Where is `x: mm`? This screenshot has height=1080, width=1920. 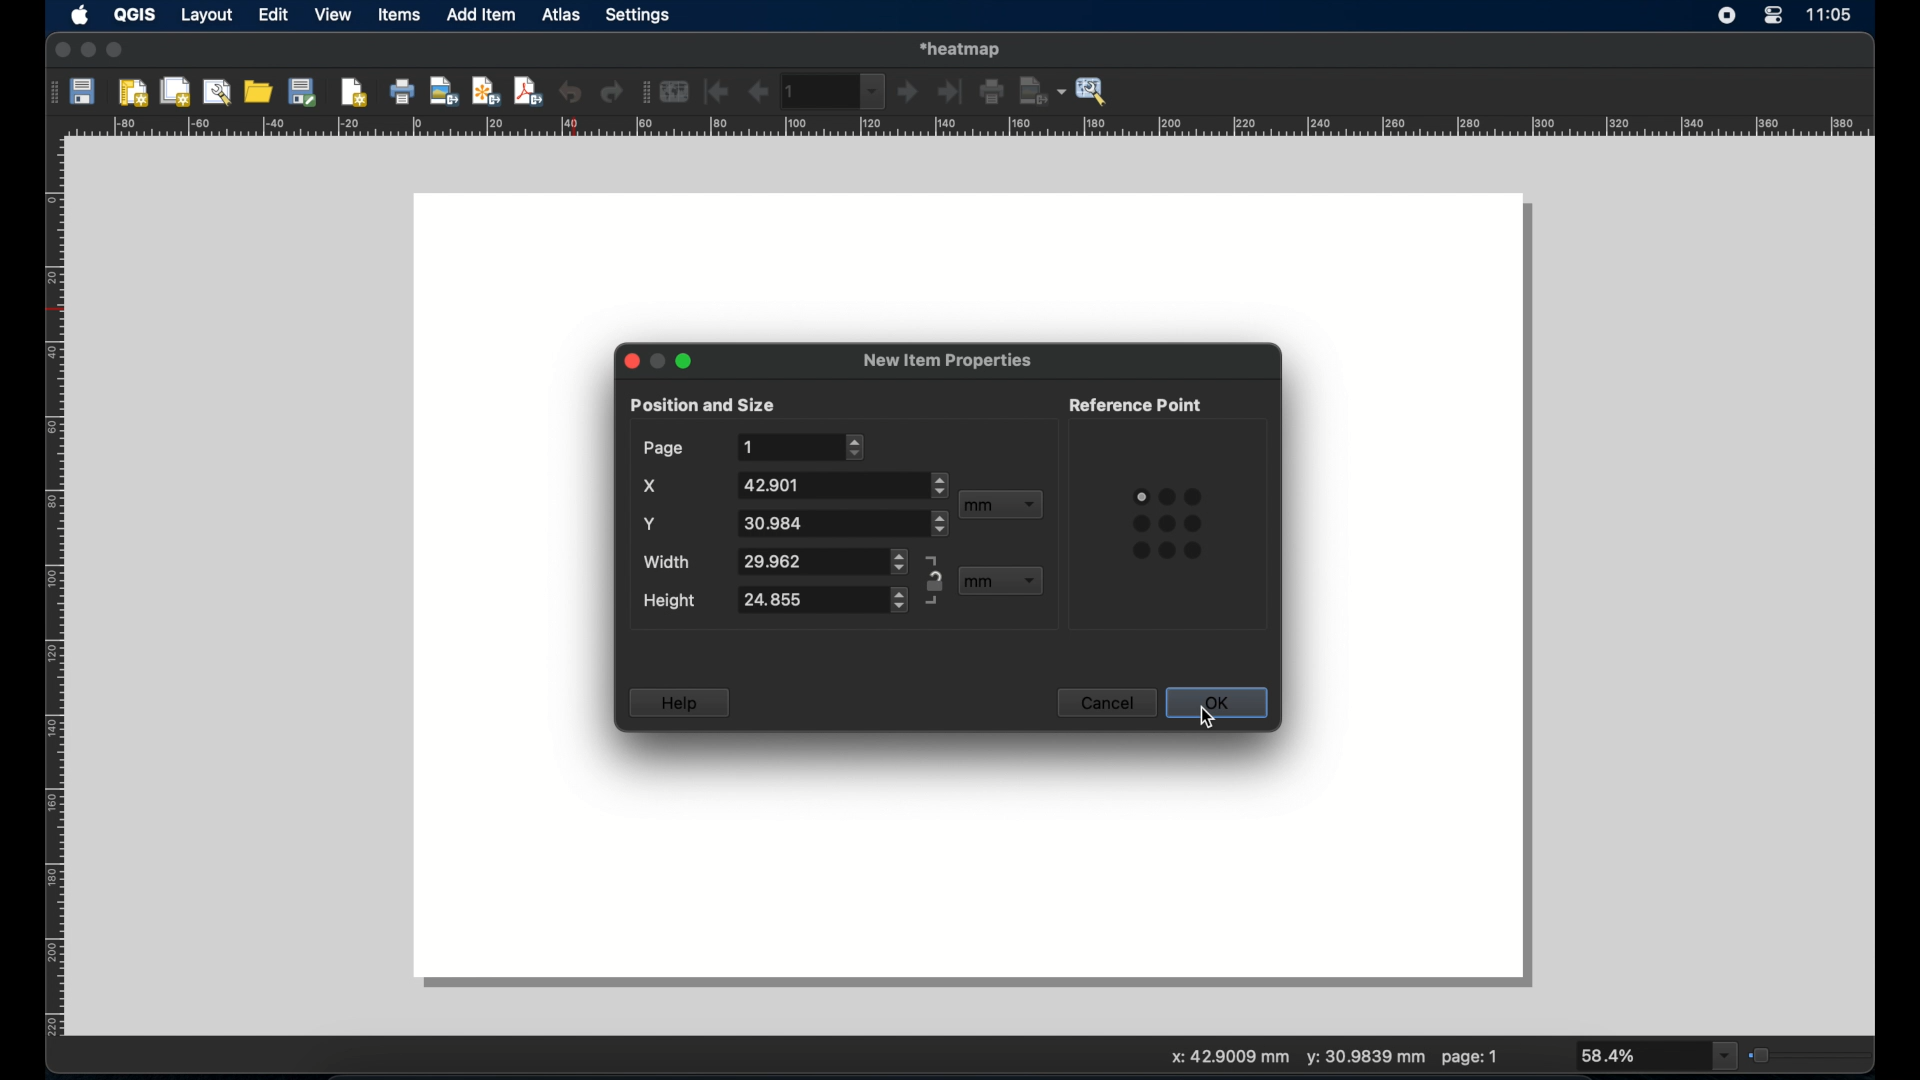
x: mm is located at coordinates (1224, 1059).